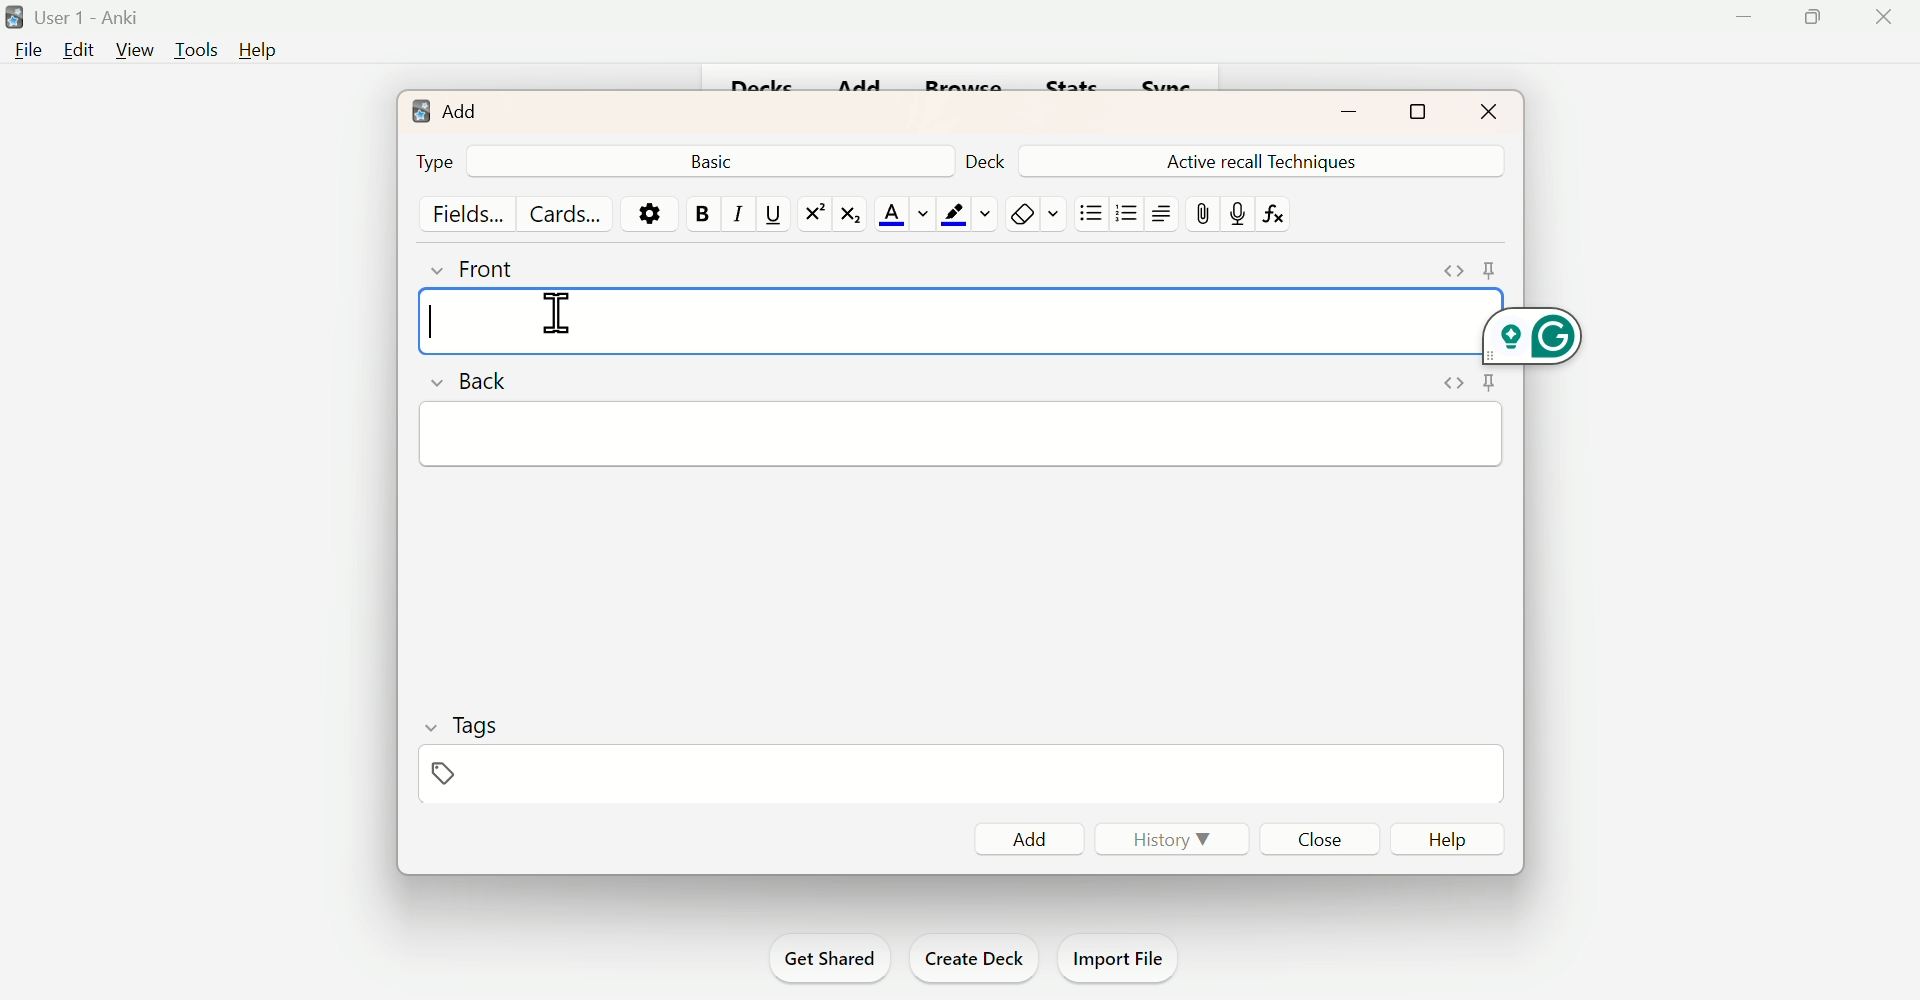 The width and height of the screenshot is (1920, 1000). Describe the element at coordinates (975, 957) in the screenshot. I see `Create Deck` at that location.